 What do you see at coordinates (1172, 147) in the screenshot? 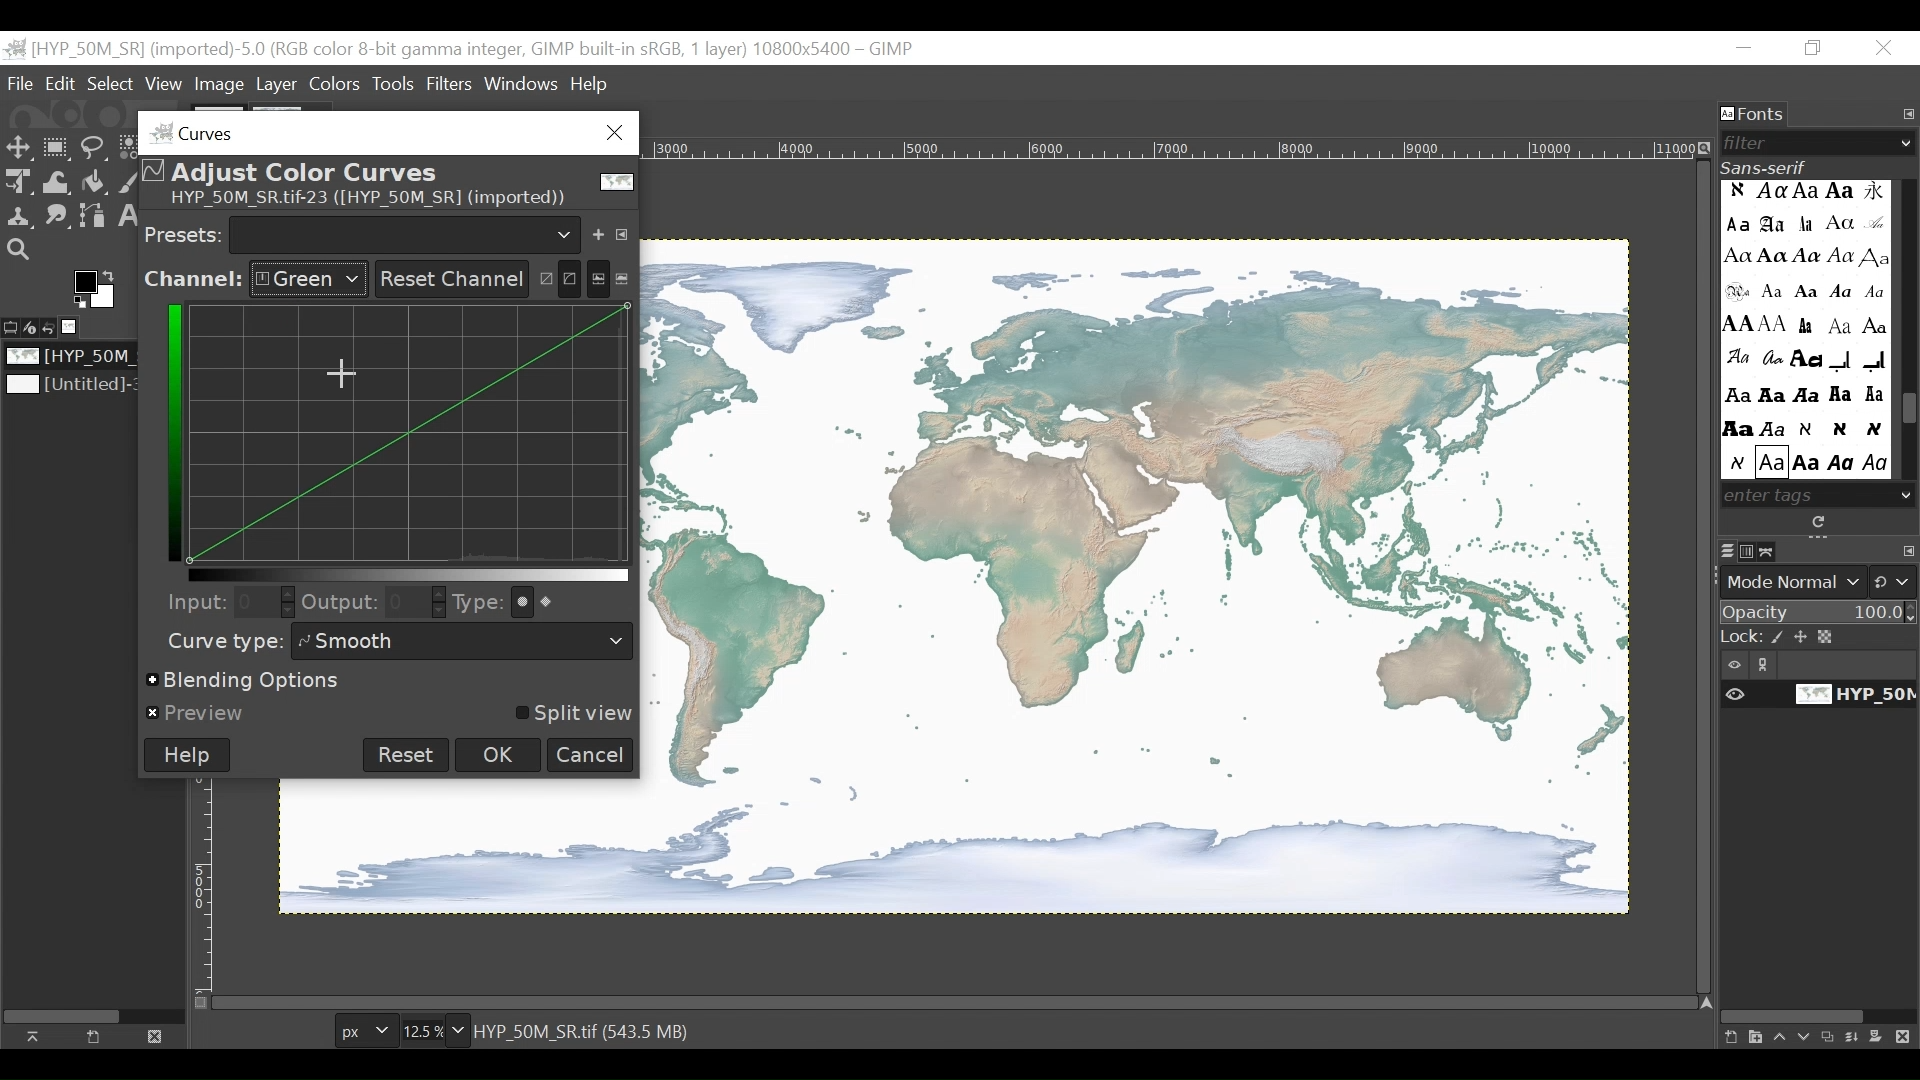
I see `Horizontal Ruler` at bounding box center [1172, 147].